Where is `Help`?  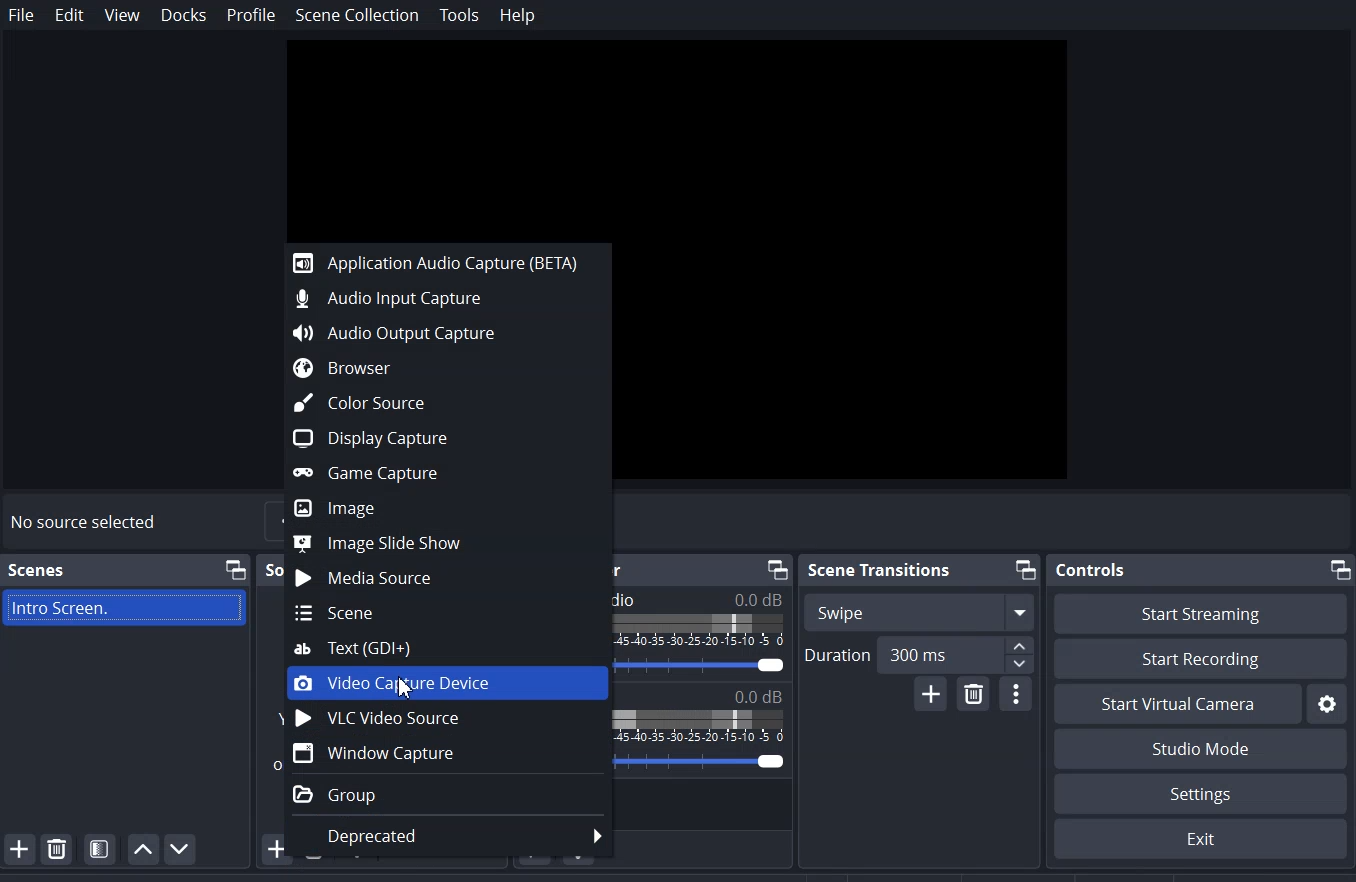 Help is located at coordinates (516, 16).